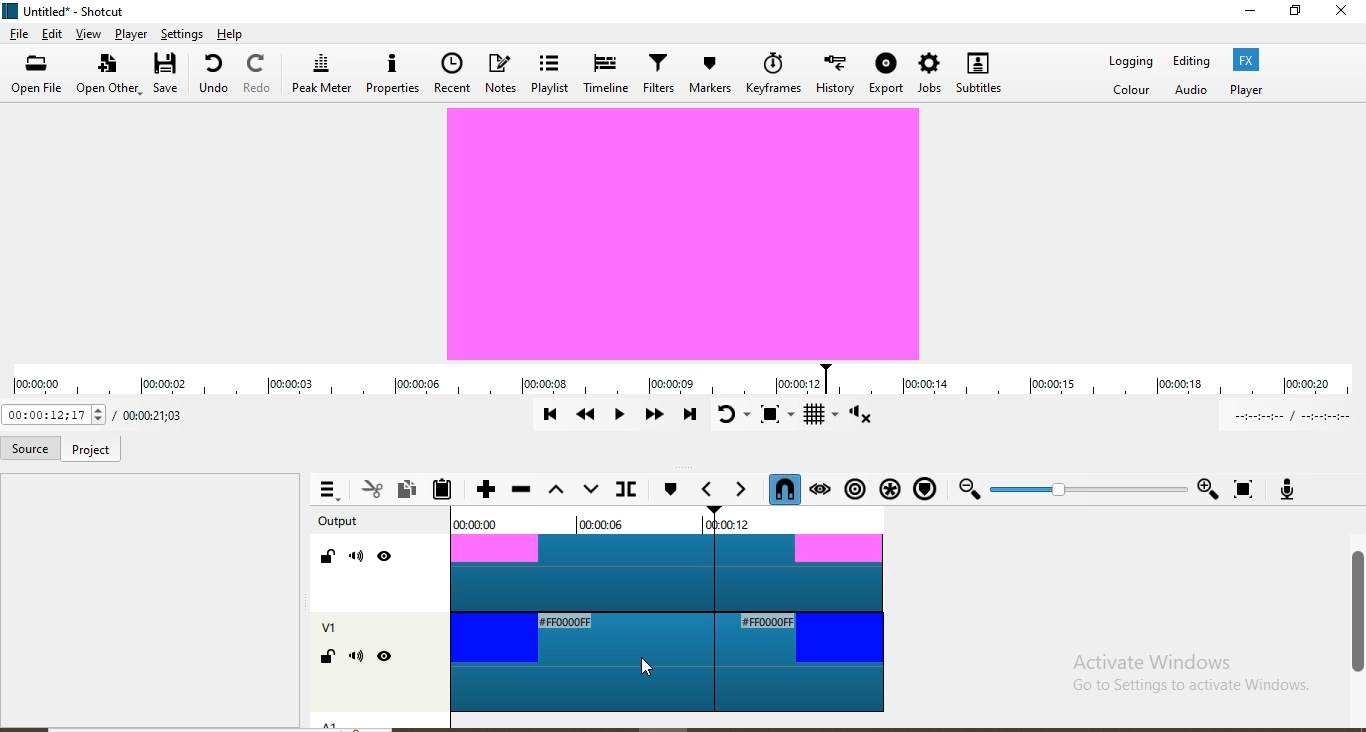  What do you see at coordinates (325, 660) in the screenshot?
I see `Lock` at bounding box center [325, 660].